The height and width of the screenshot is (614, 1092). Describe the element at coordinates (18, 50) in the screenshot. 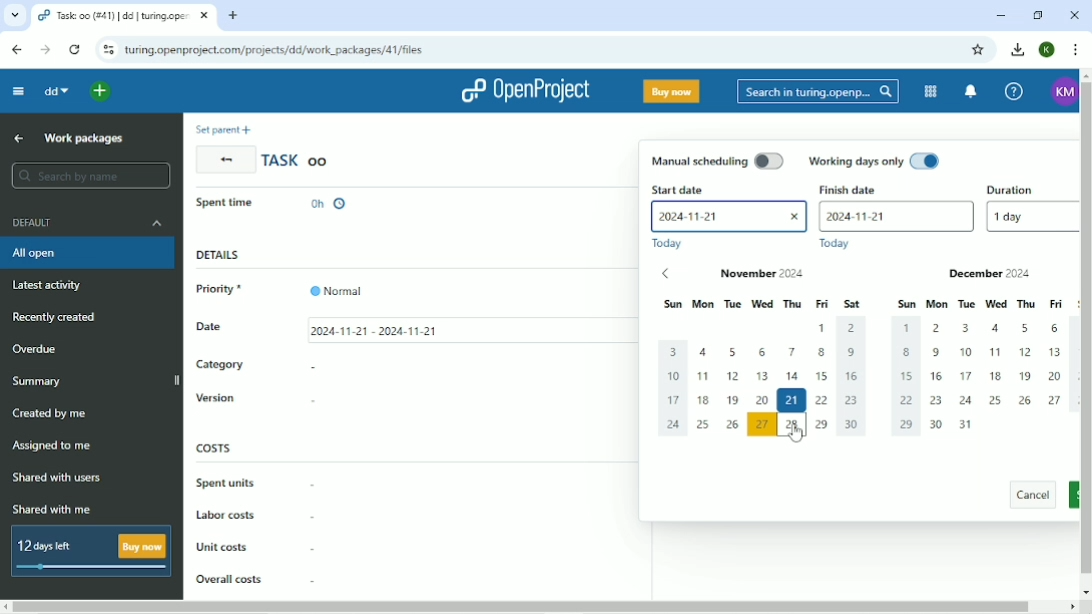

I see `Back` at that location.